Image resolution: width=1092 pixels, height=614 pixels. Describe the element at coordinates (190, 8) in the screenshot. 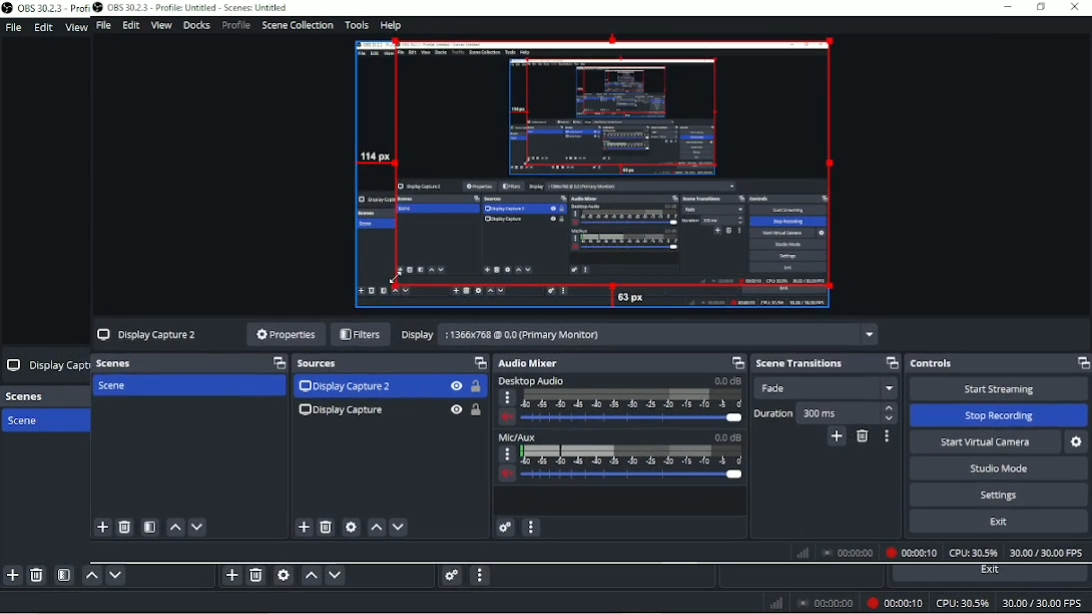

I see `OBS 30.2.3 - Profile Untitled - Scenes: Untitled` at that location.